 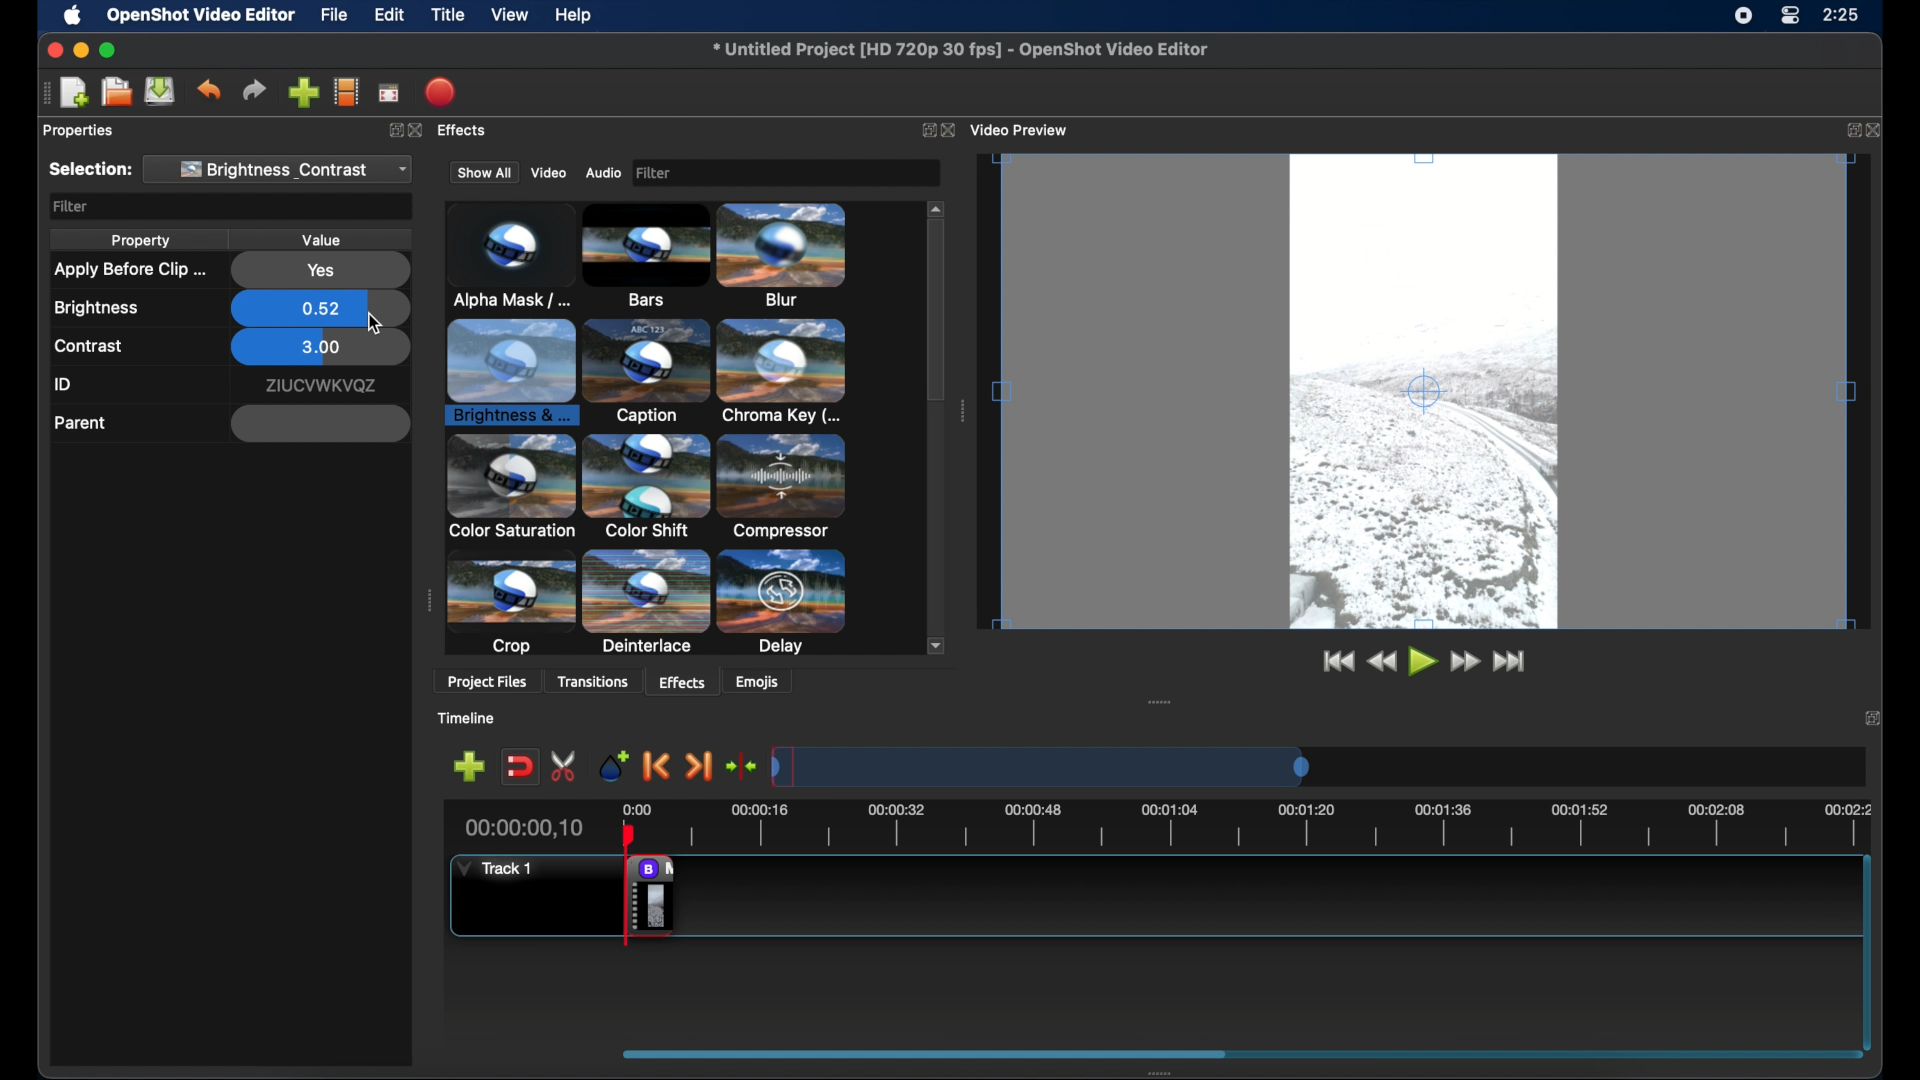 I want to click on timeline scale, so click(x=1255, y=823).